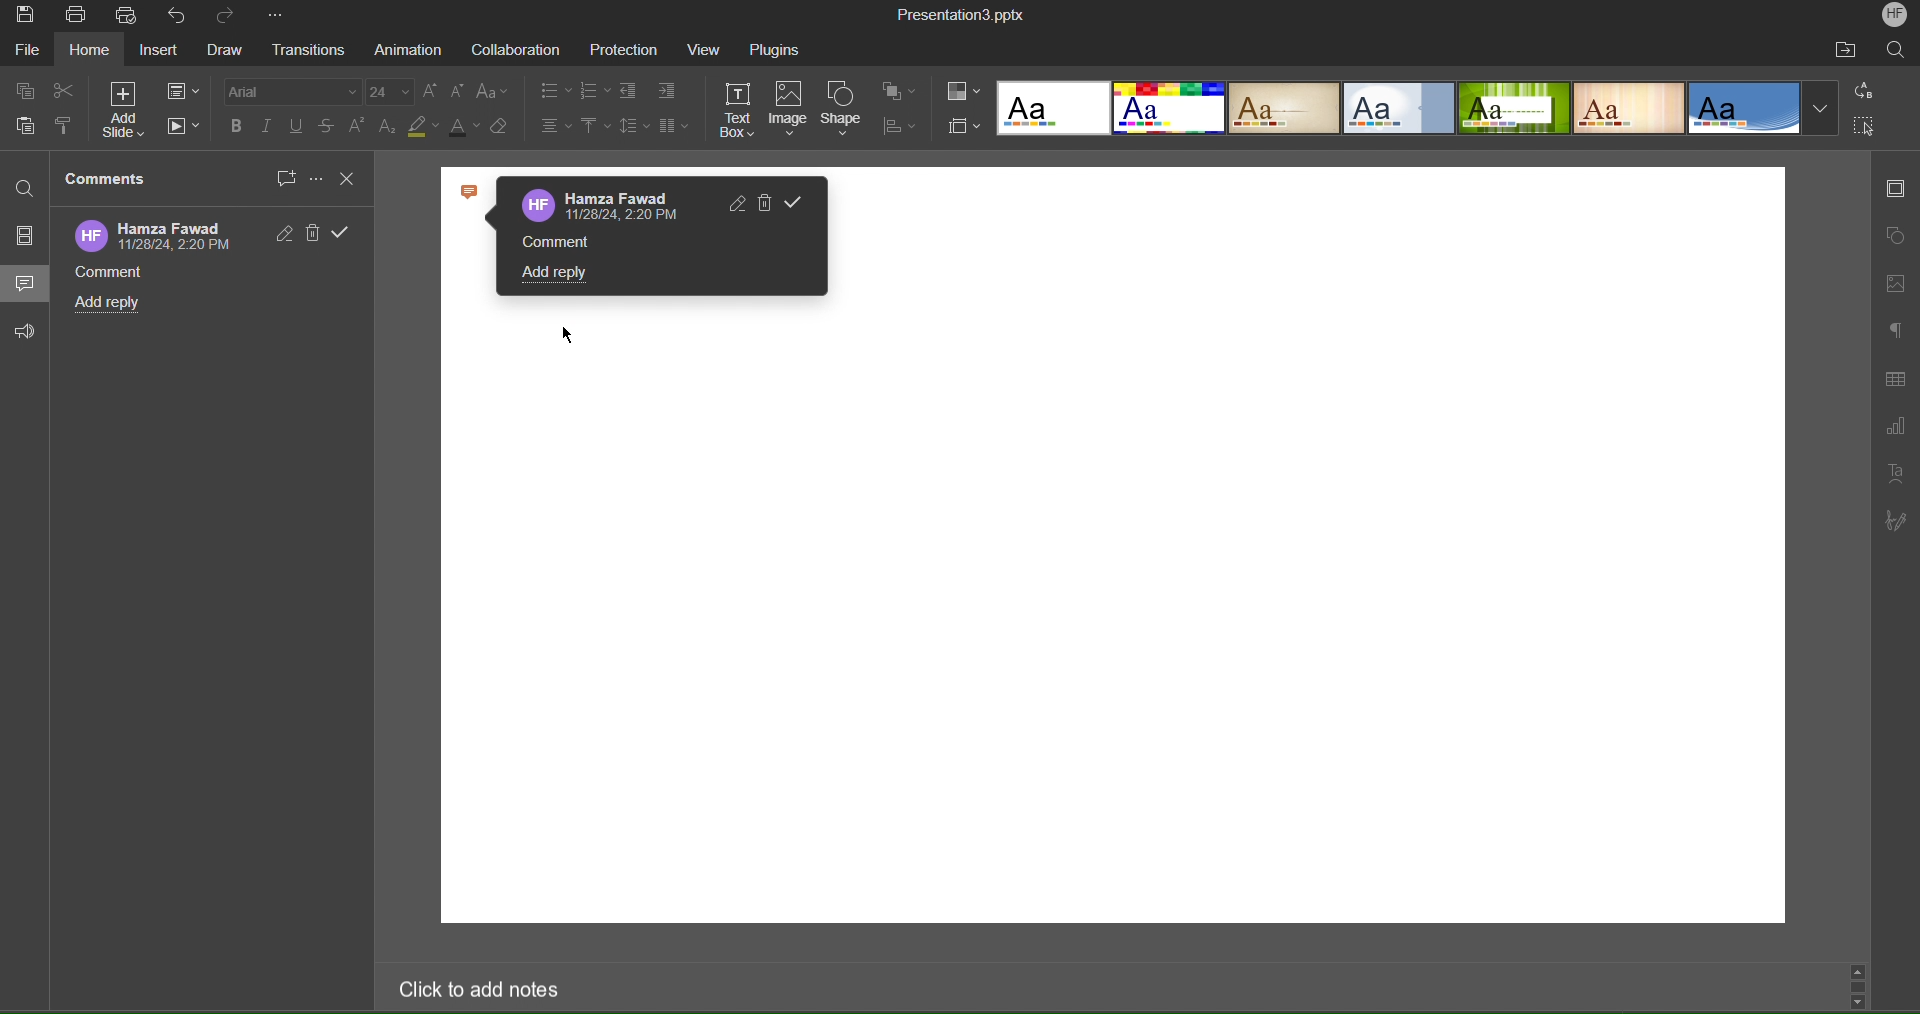  I want to click on Save Image, so click(25, 17).